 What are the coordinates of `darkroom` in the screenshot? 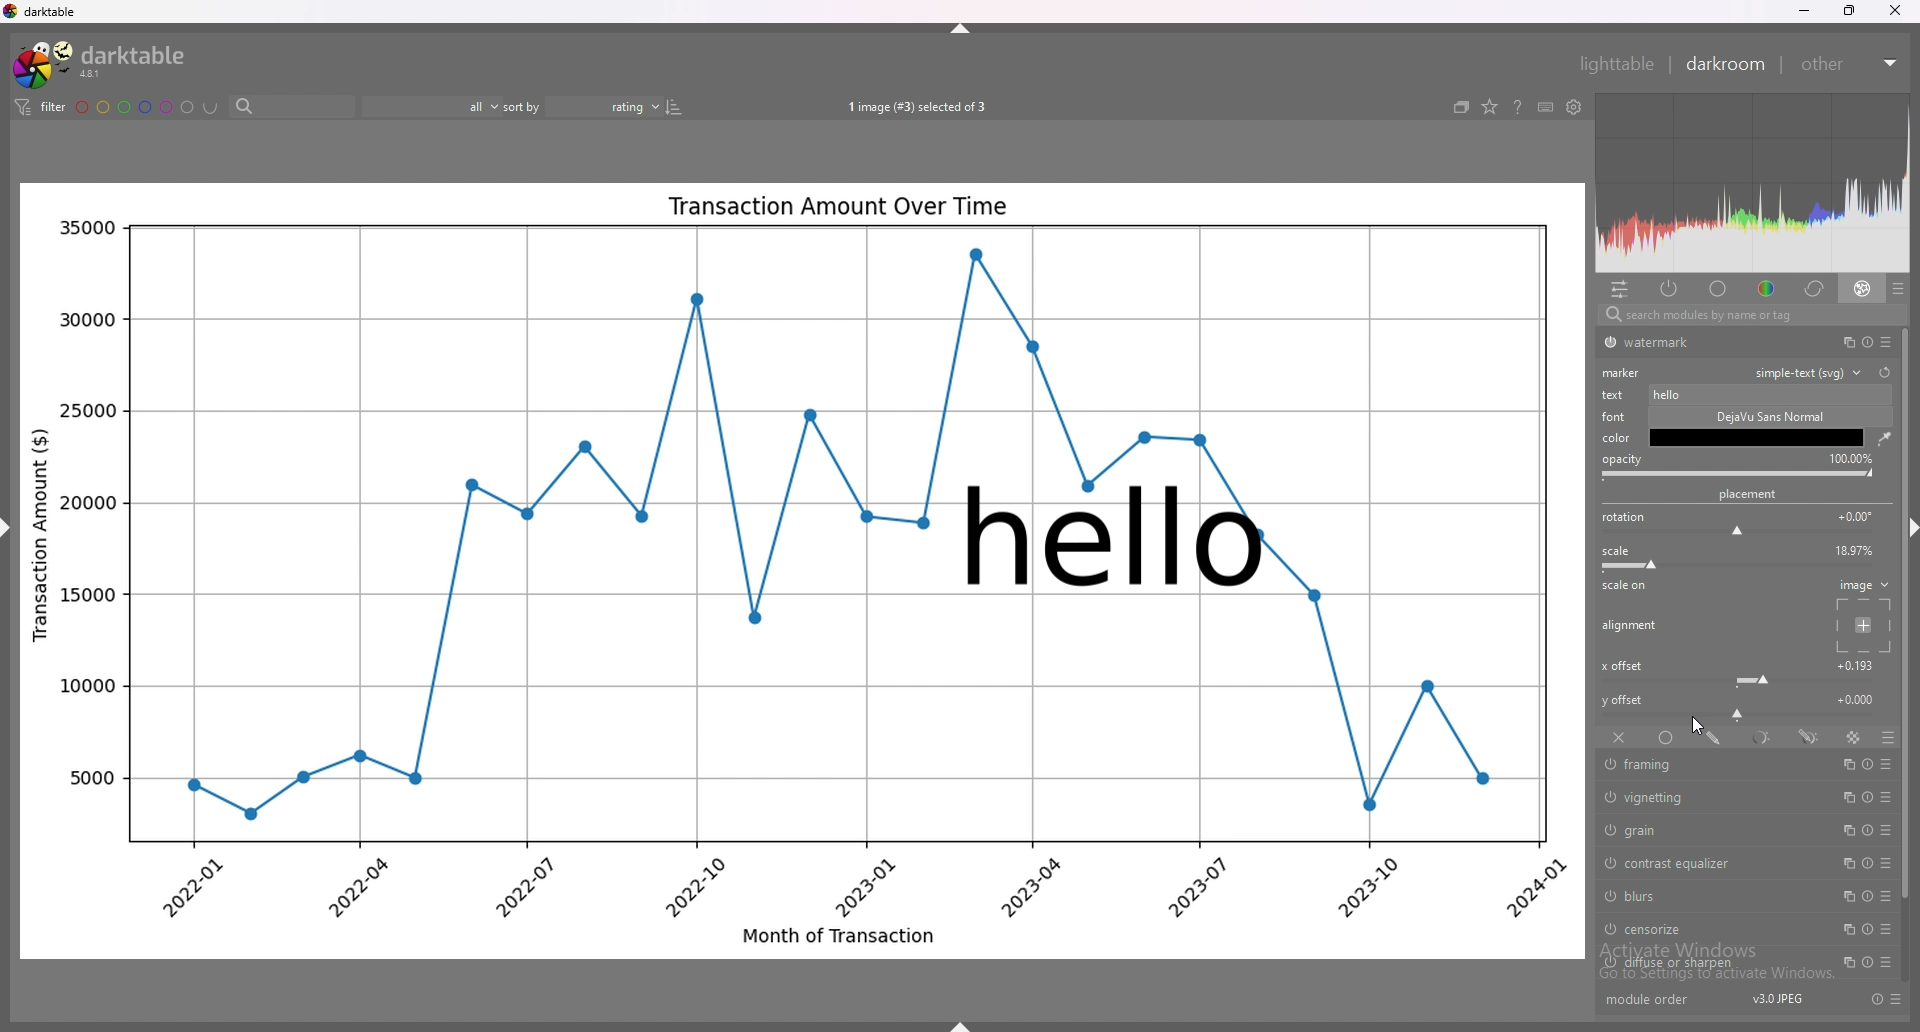 It's located at (1726, 64).